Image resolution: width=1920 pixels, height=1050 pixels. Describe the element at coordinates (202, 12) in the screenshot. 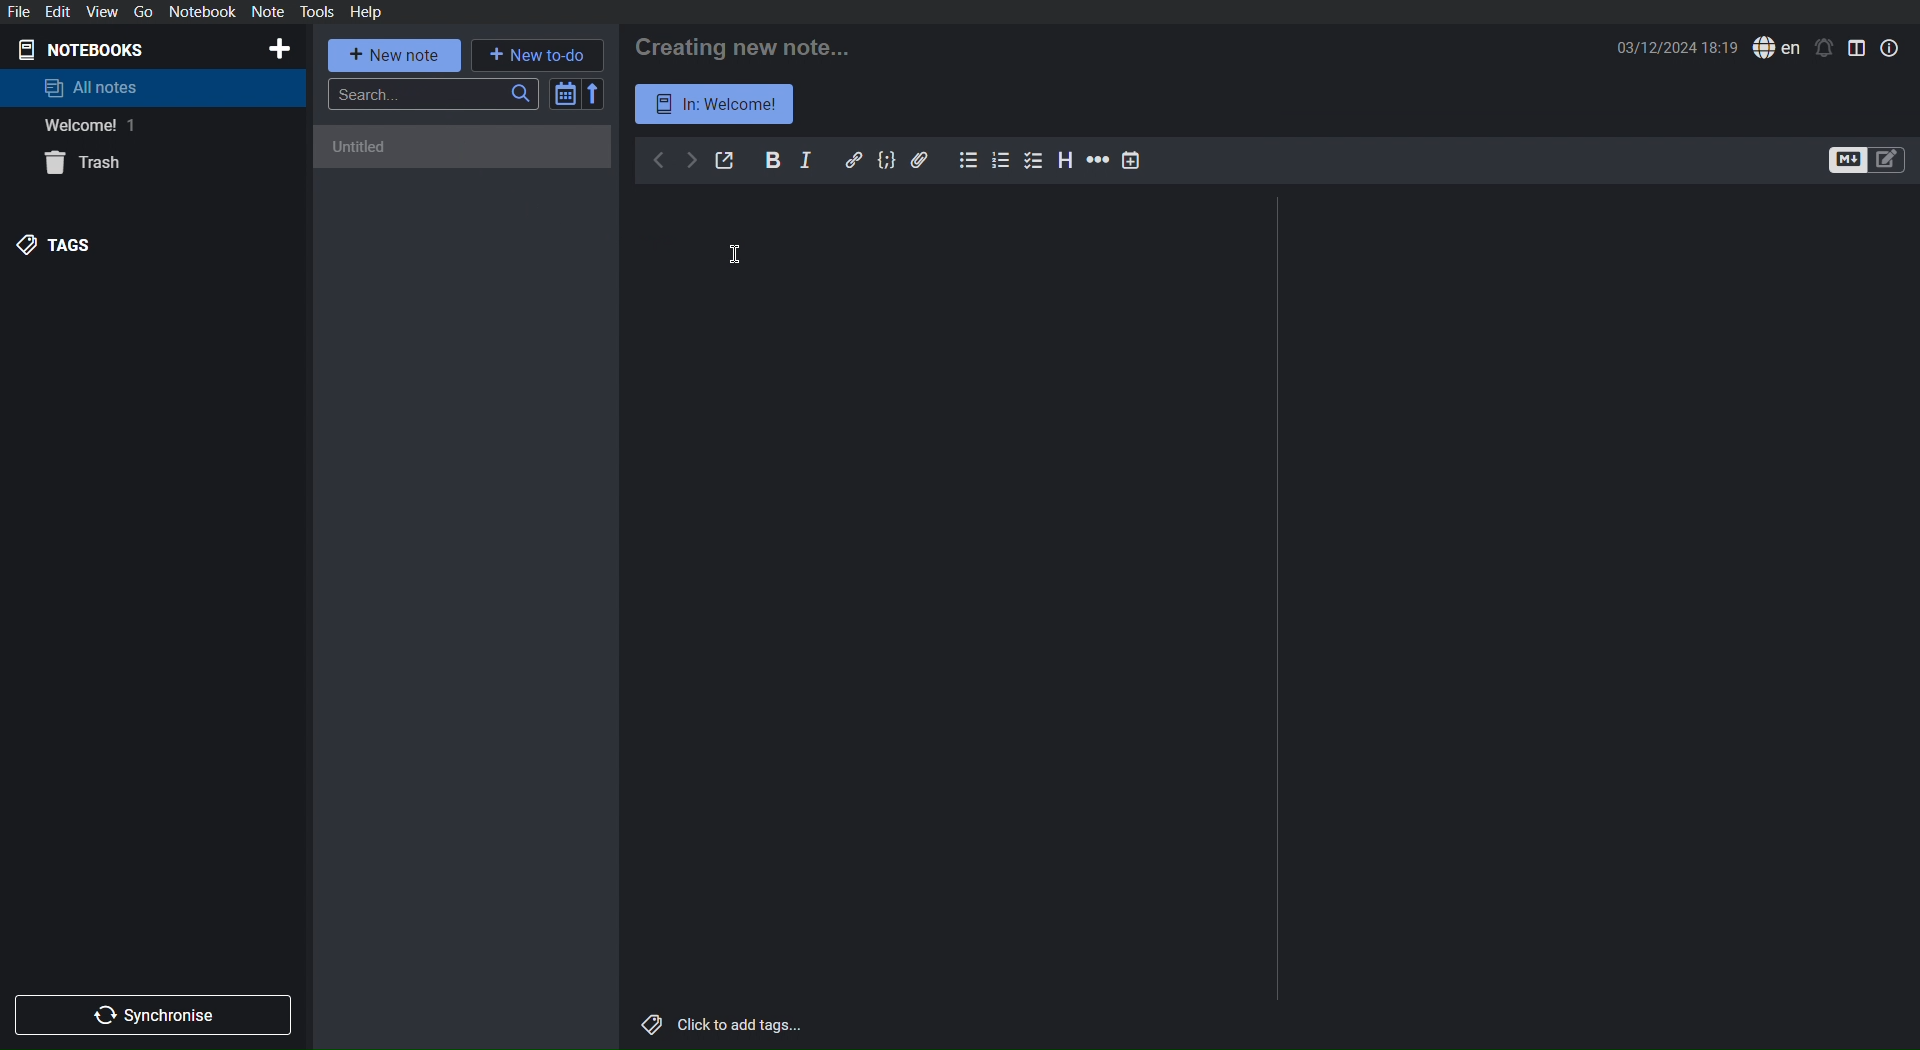

I see `Notebook` at that location.